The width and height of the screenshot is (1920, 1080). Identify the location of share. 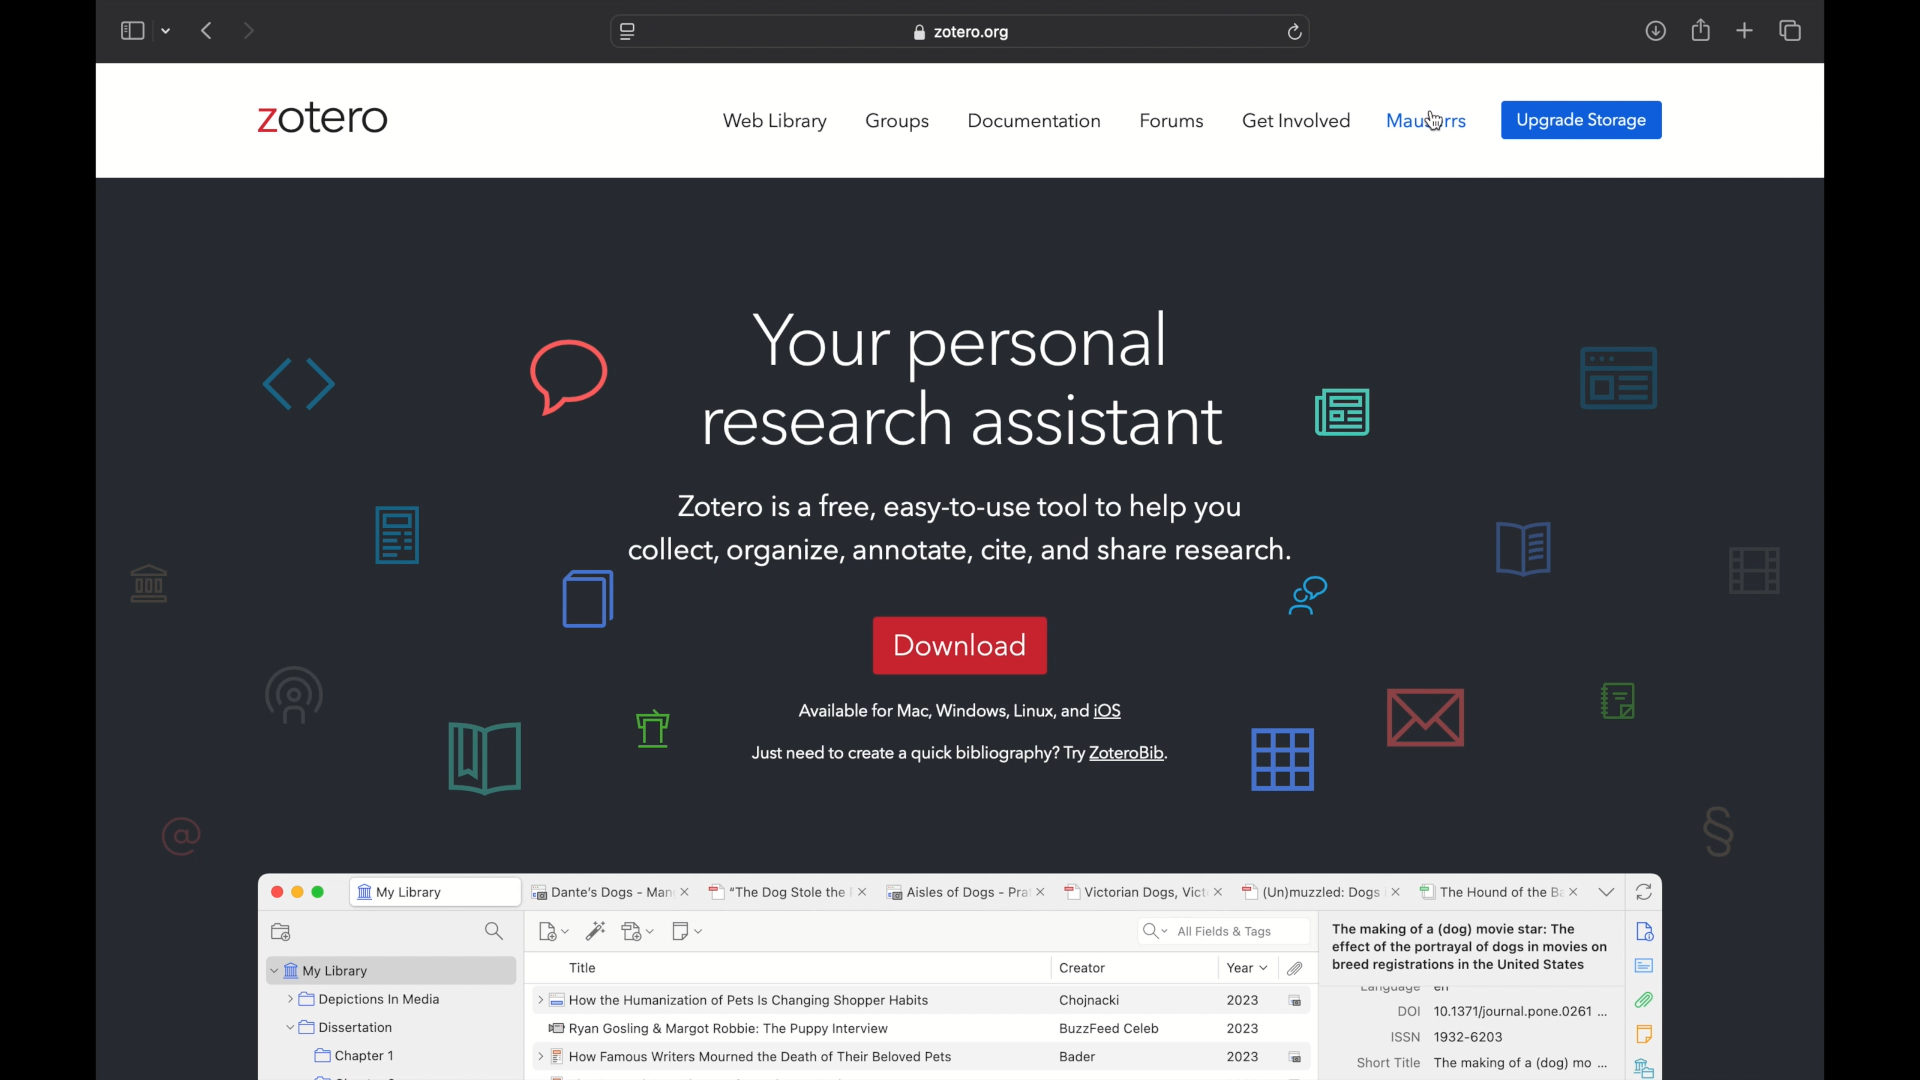
(1702, 29).